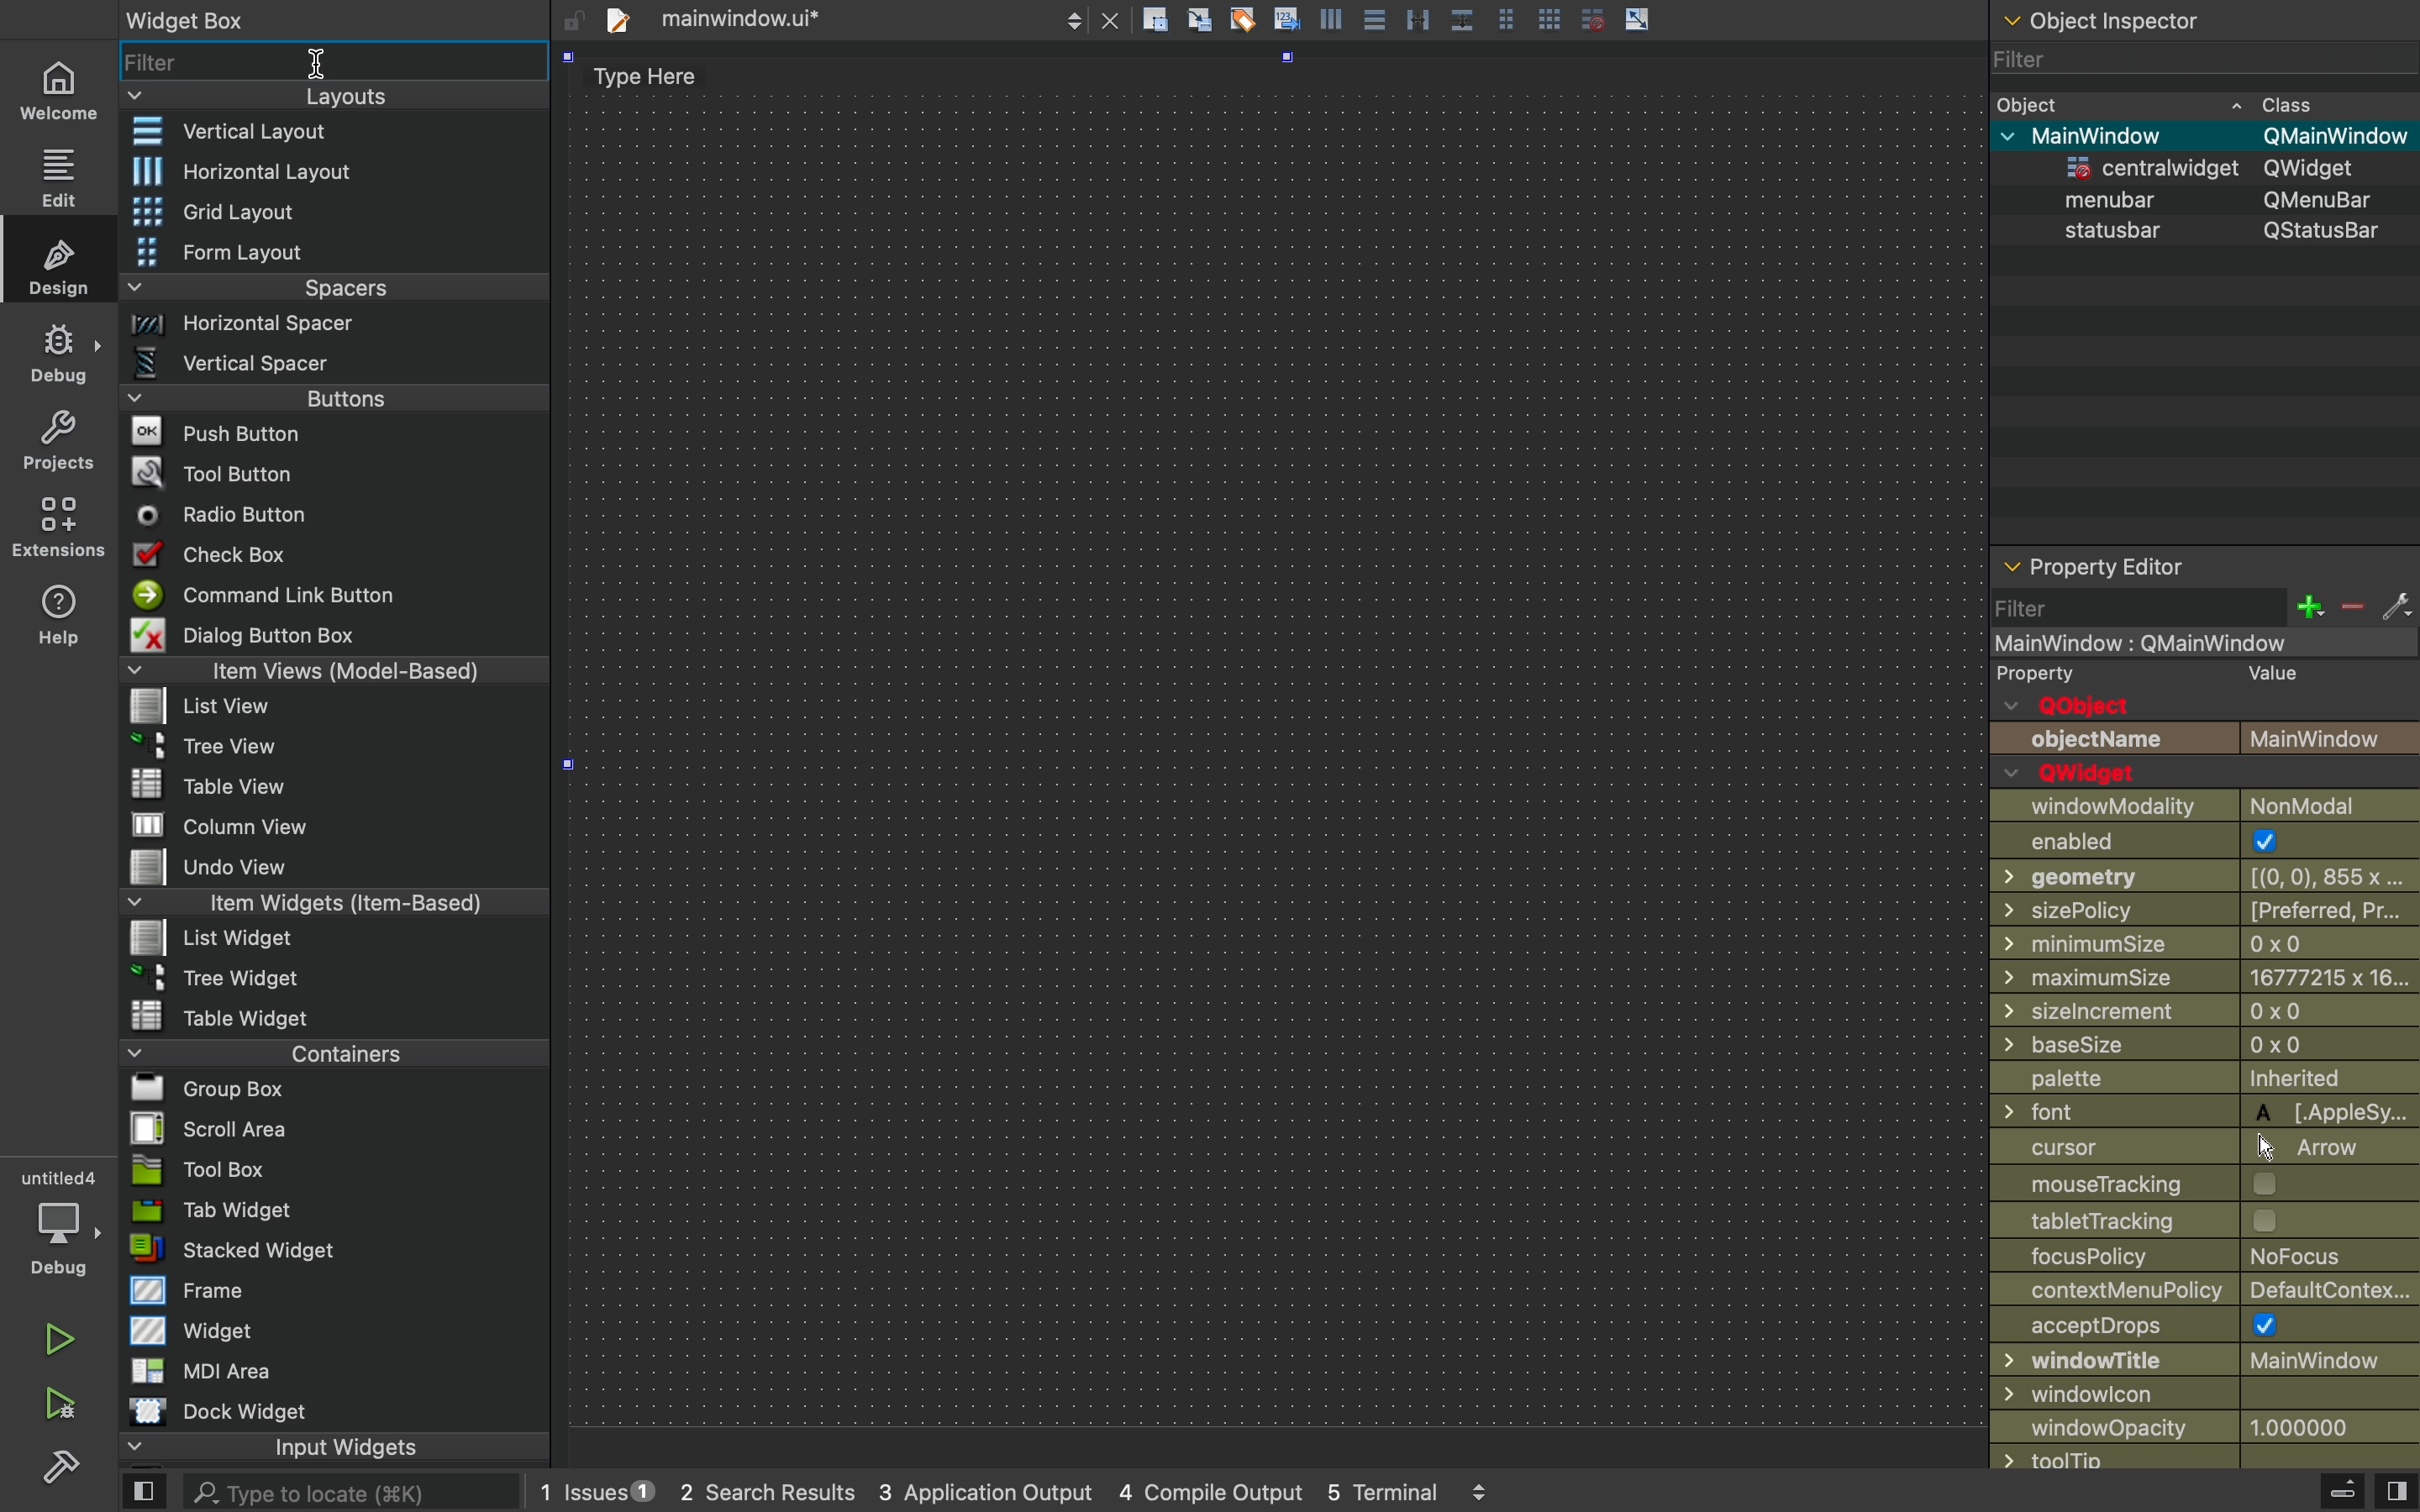  Describe the element at coordinates (336, 1368) in the screenshot. I see `MDI area` at that location.